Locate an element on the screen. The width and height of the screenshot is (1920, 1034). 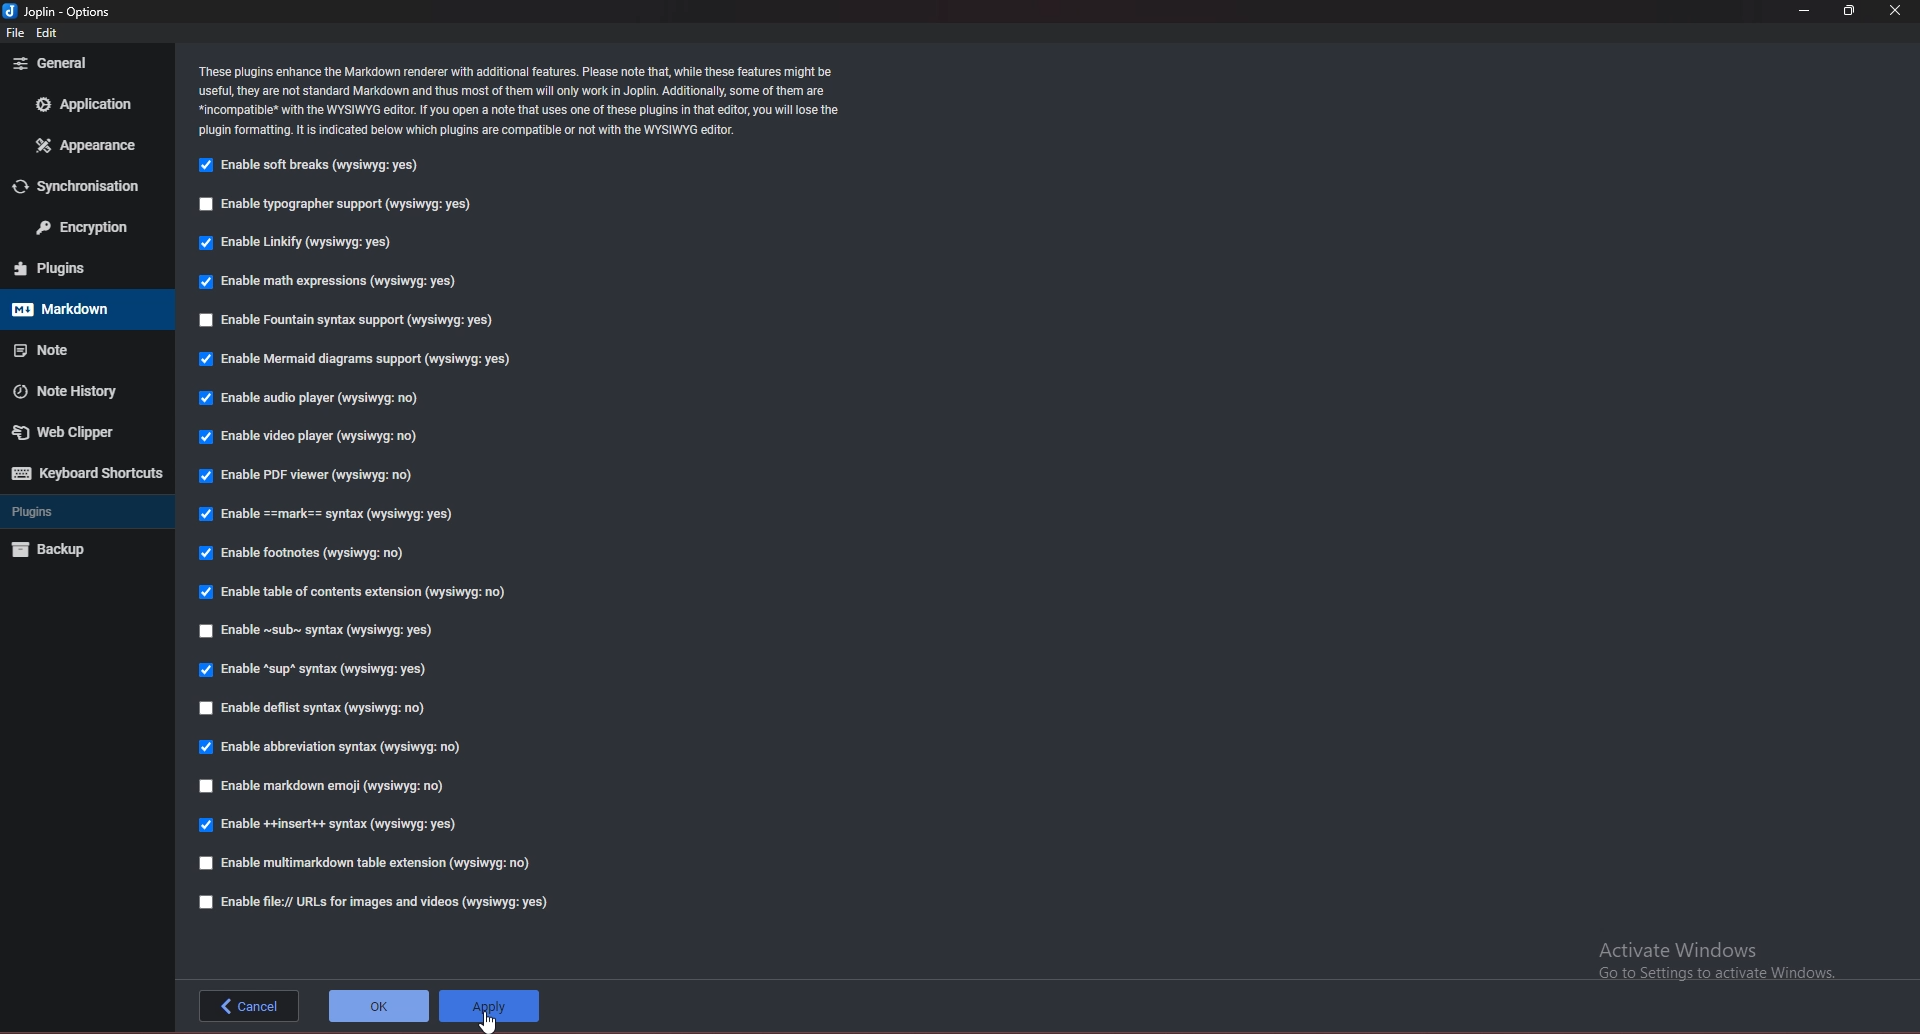
plugins is located at coordinates (85, 270).